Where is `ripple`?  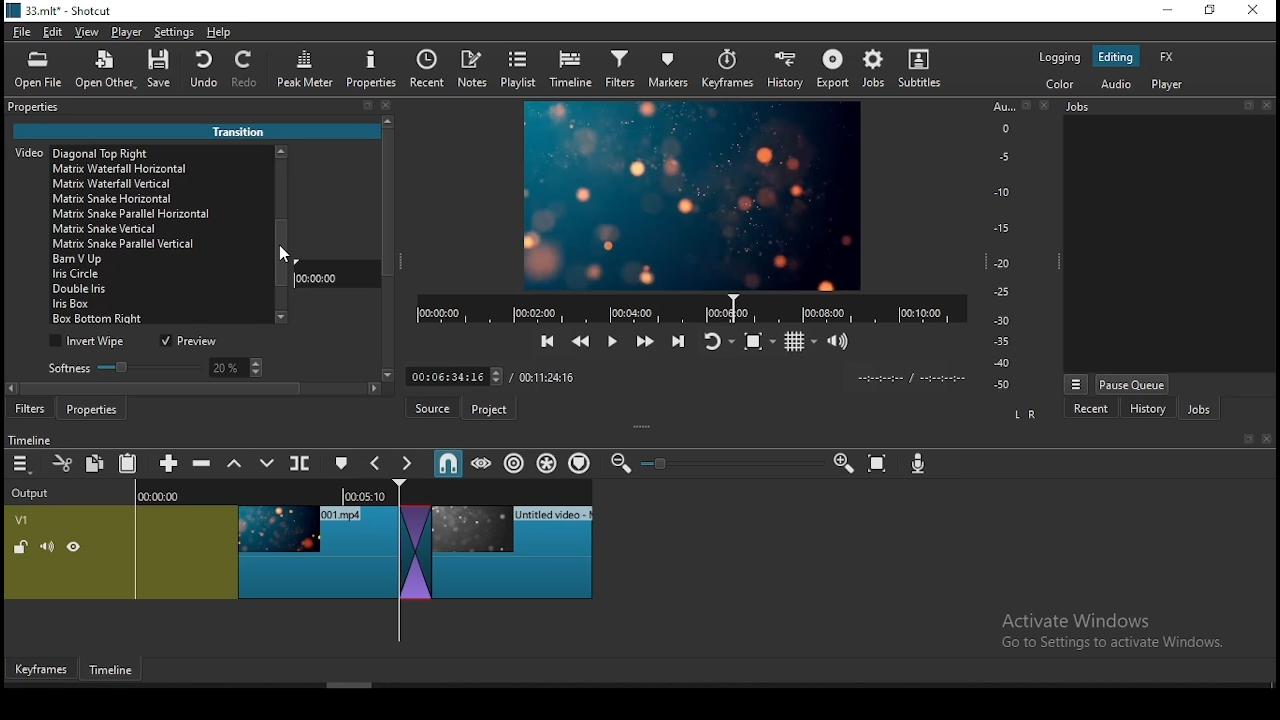
ripple is located at coordinates (514, 464).